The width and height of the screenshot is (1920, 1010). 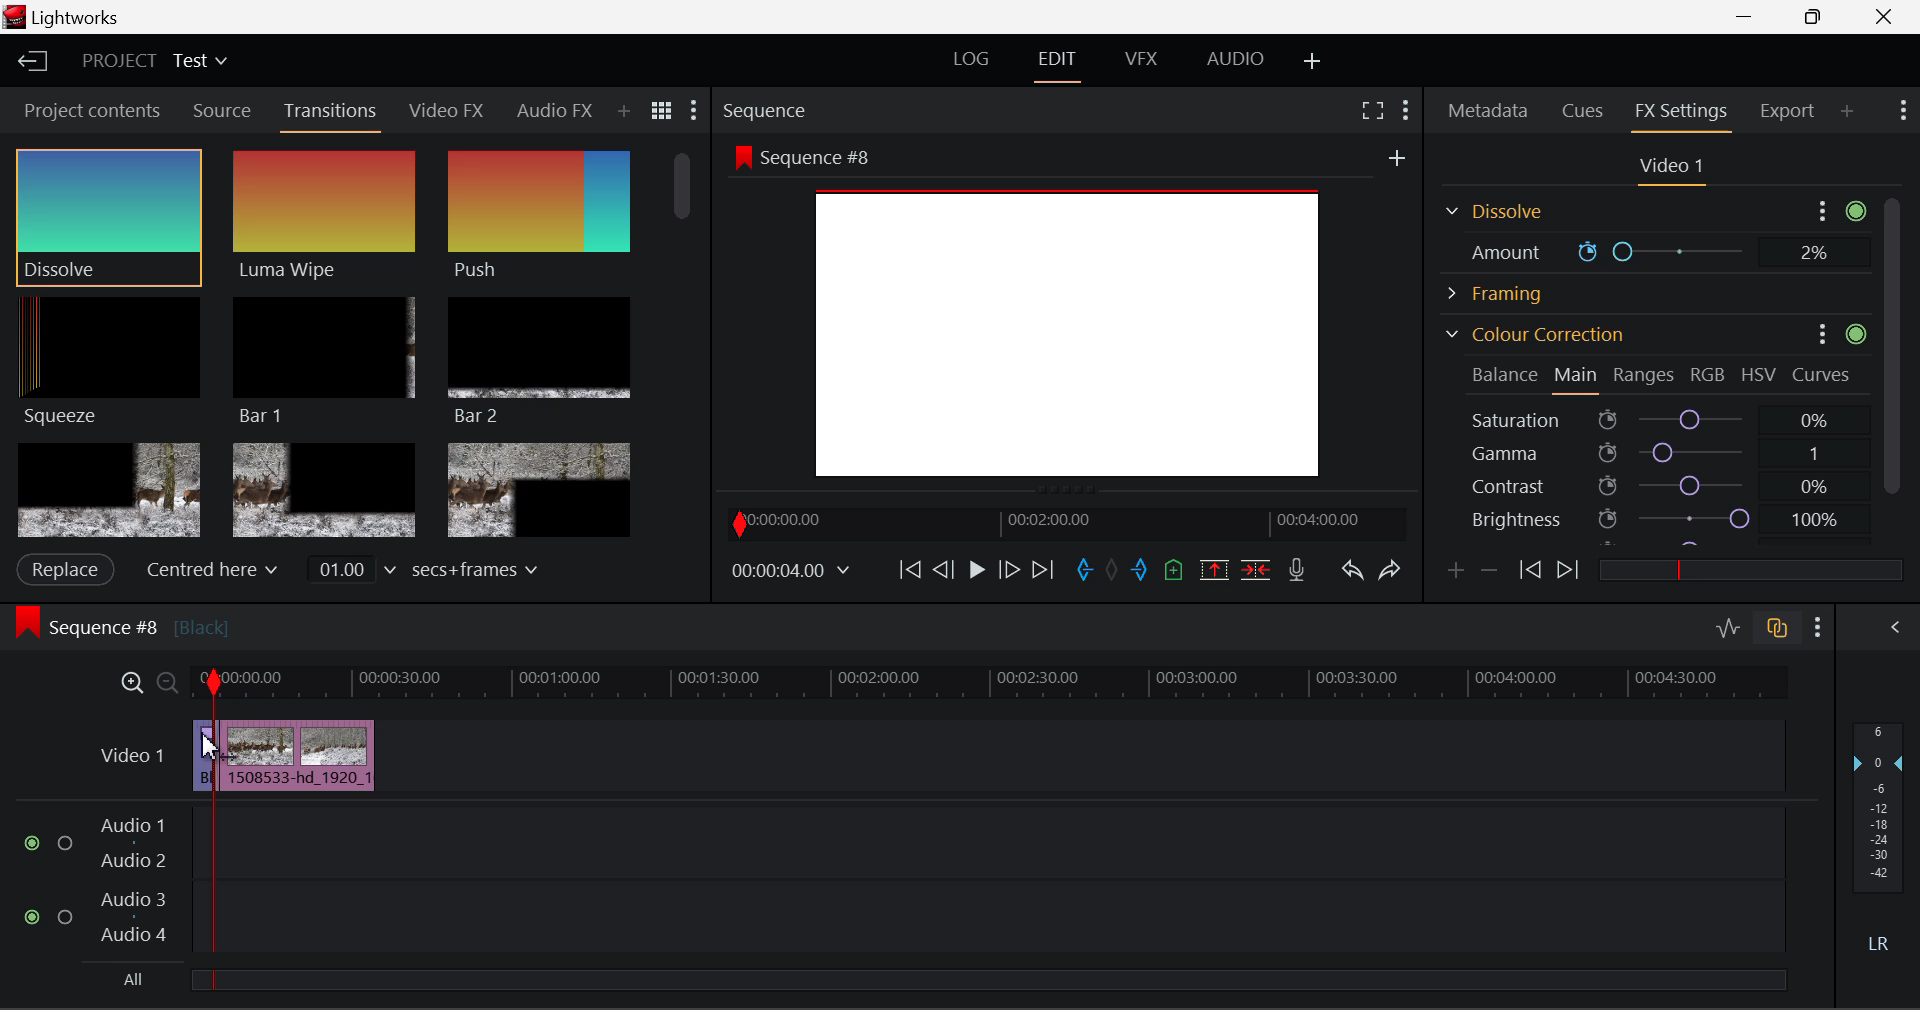 I want to click on Vertical scroll, so click(x=1896, y=346).